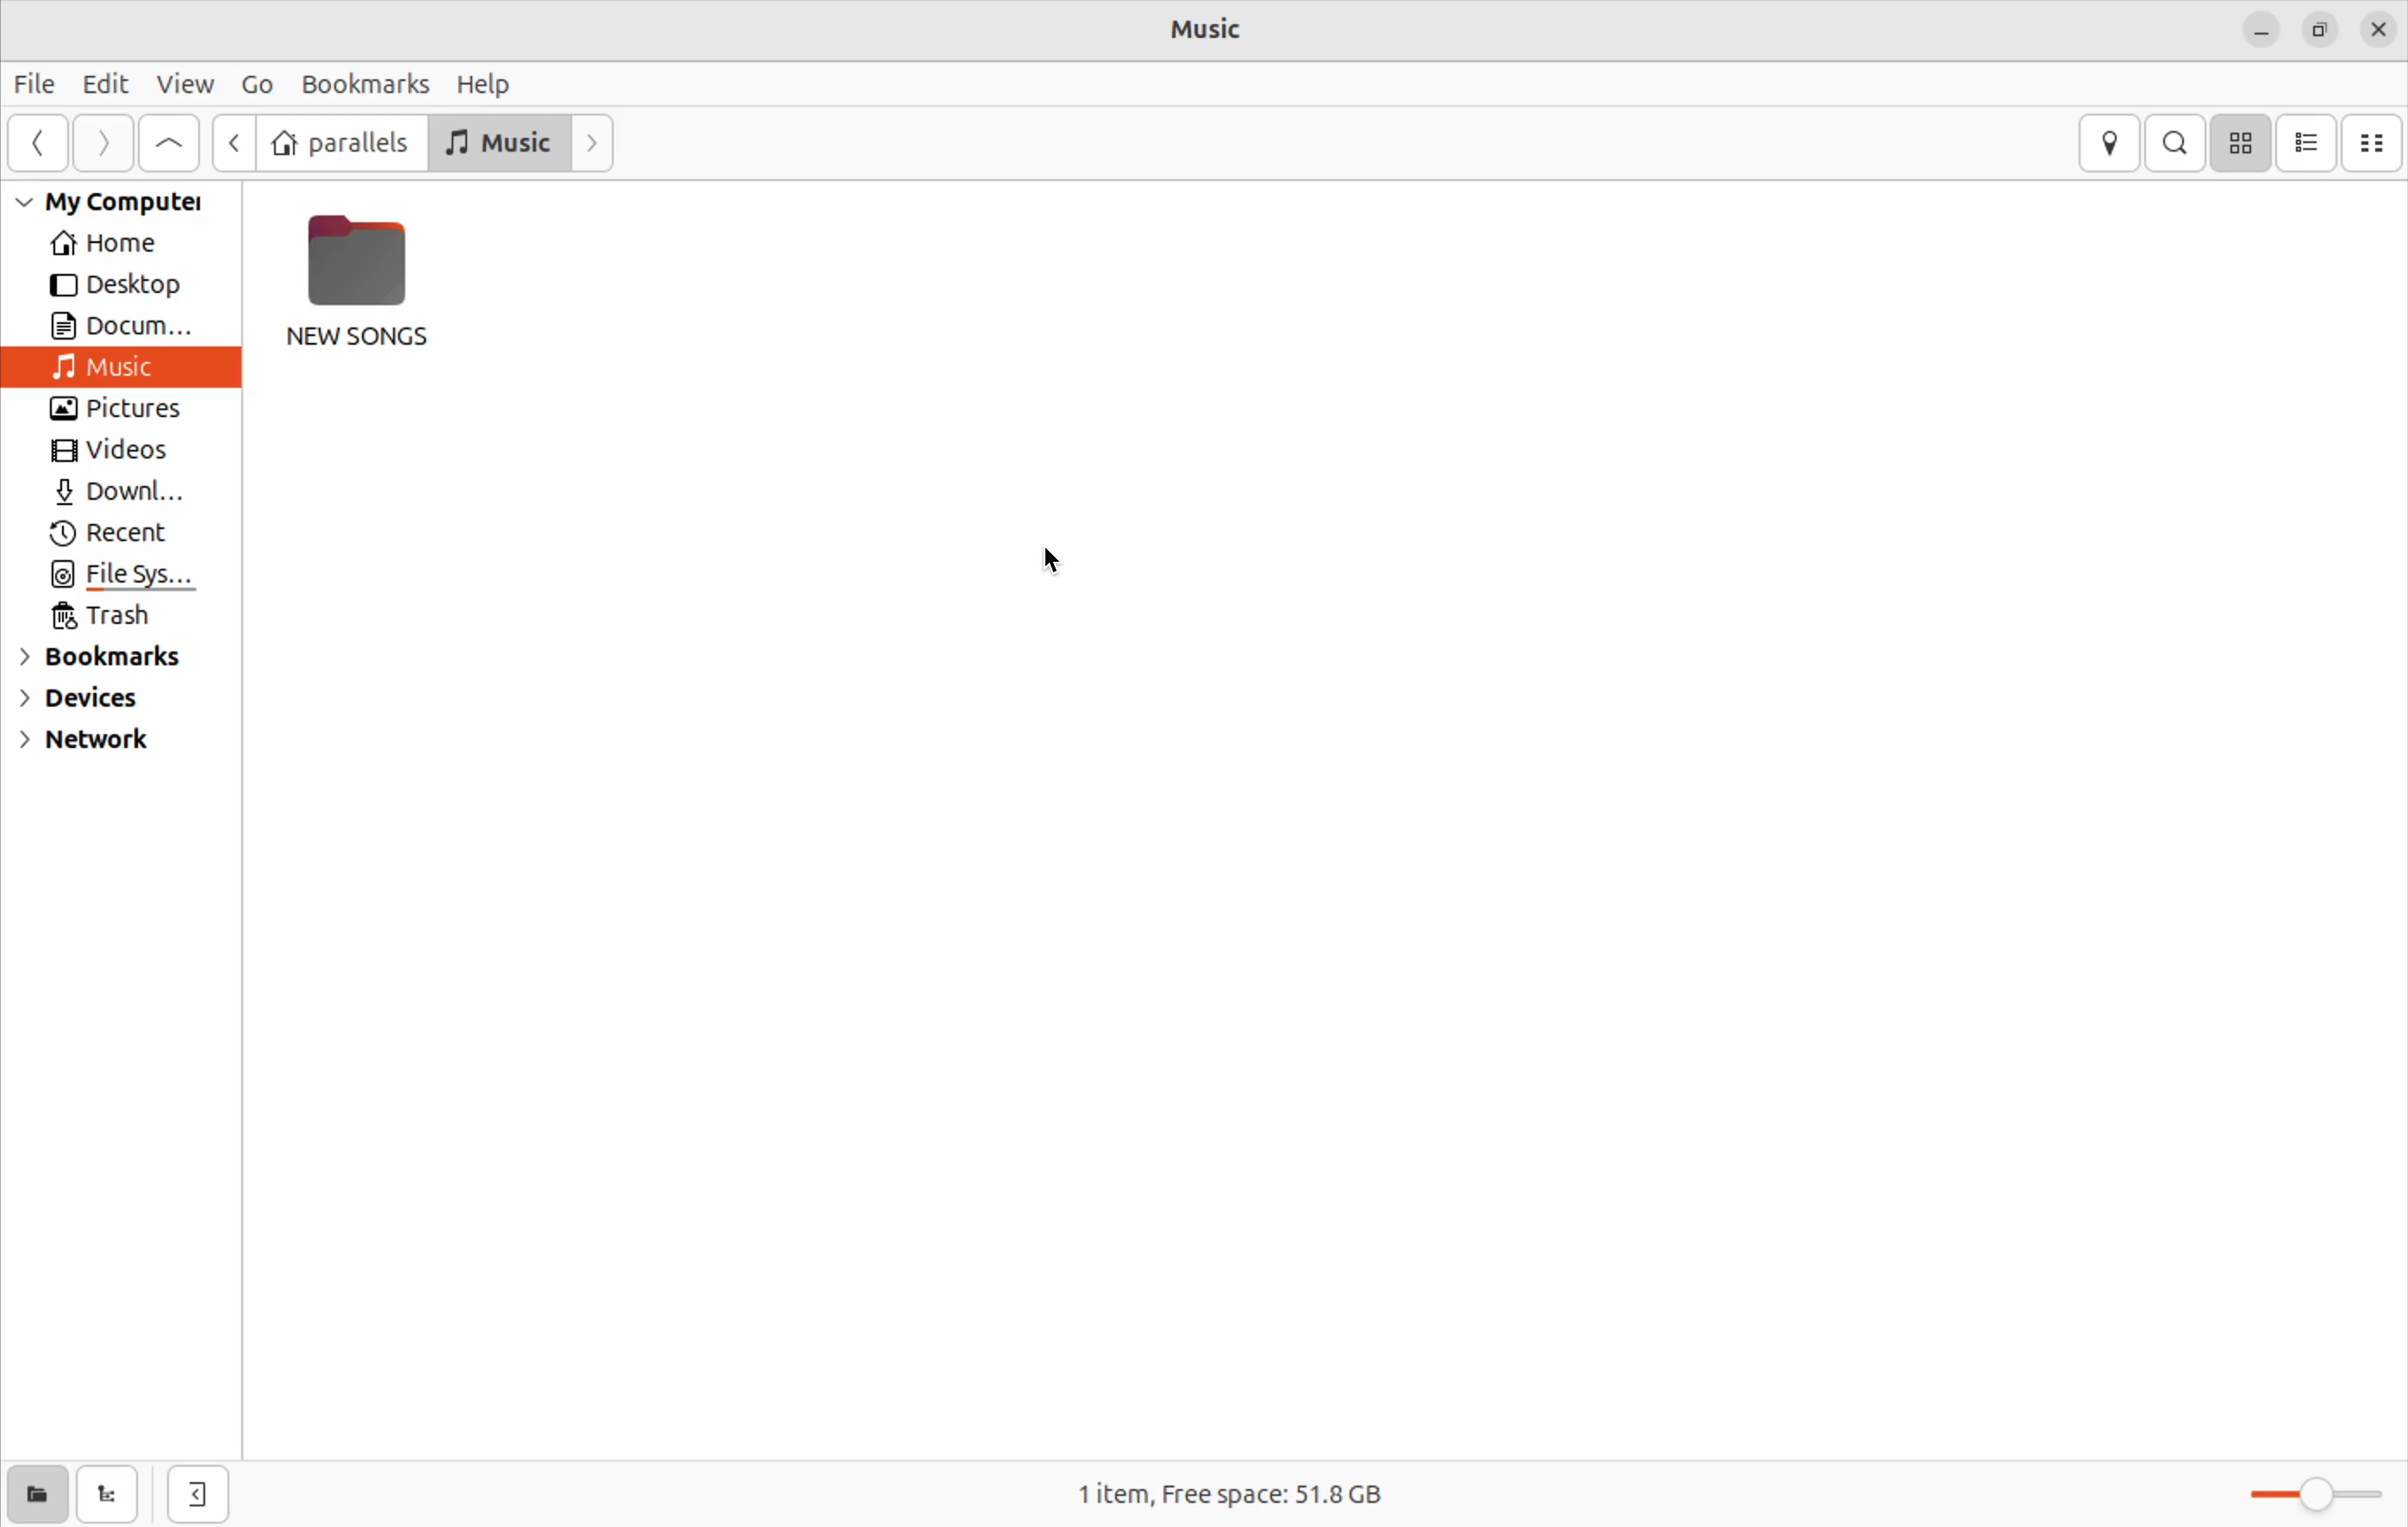 The image size is (2408, 1527). I want to click on Bookmarks, so click(363, 82).